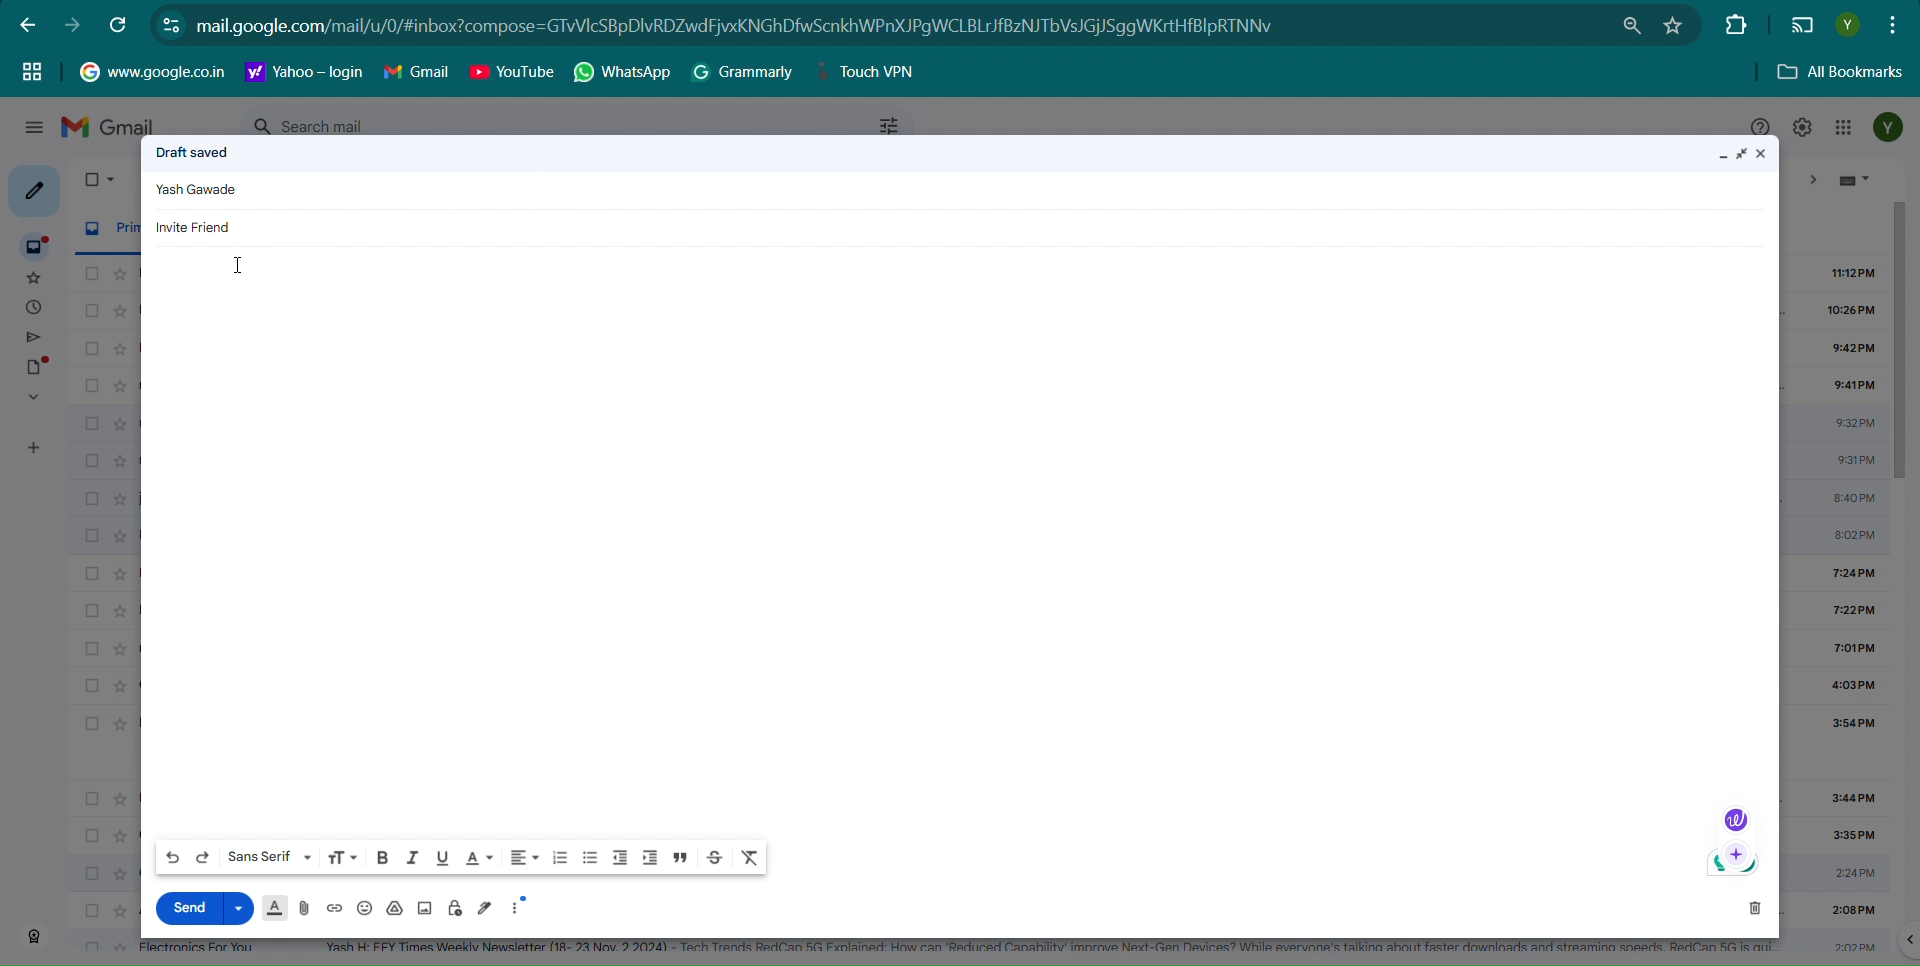 This screenshot has width=1920, height=966. I want to click on Tag group, so click(32, 70).